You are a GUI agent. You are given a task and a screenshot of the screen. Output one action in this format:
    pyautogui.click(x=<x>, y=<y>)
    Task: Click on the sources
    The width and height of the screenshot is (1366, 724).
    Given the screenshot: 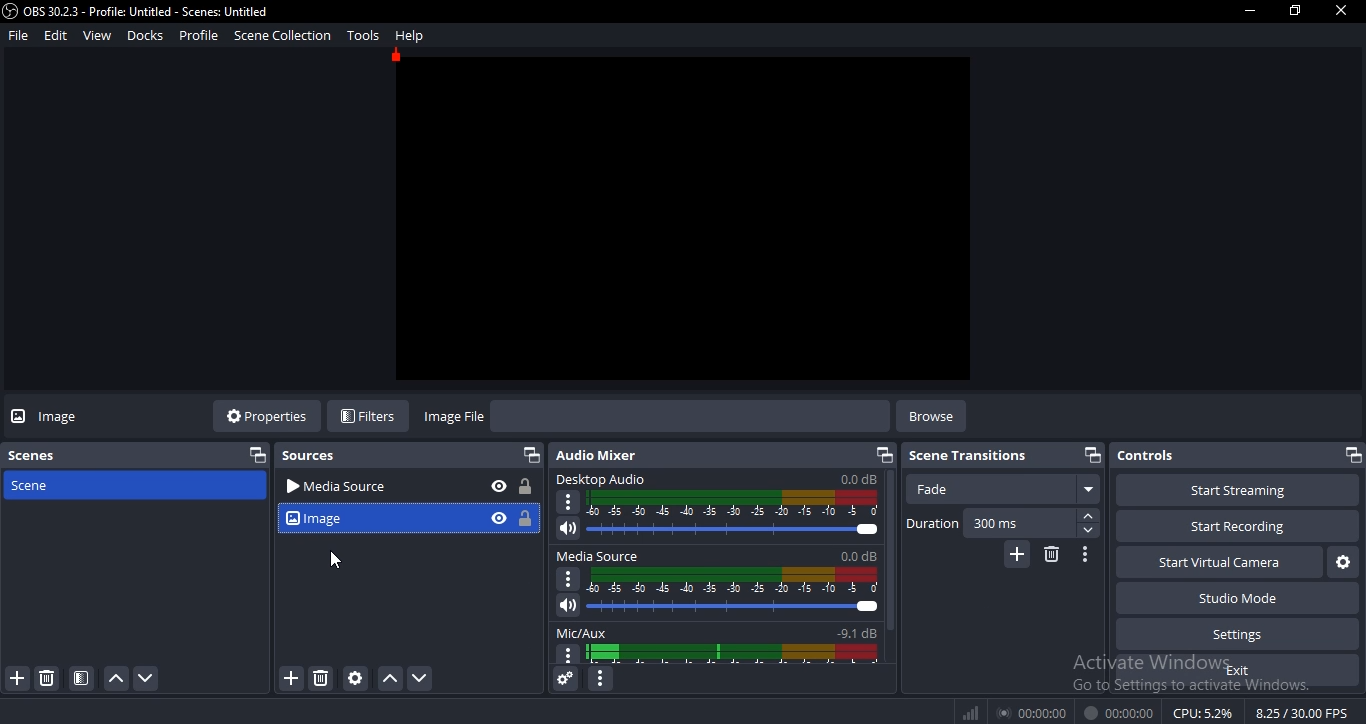 What is the action you would take?
    pyautogui.click(x=314, y=458)
    